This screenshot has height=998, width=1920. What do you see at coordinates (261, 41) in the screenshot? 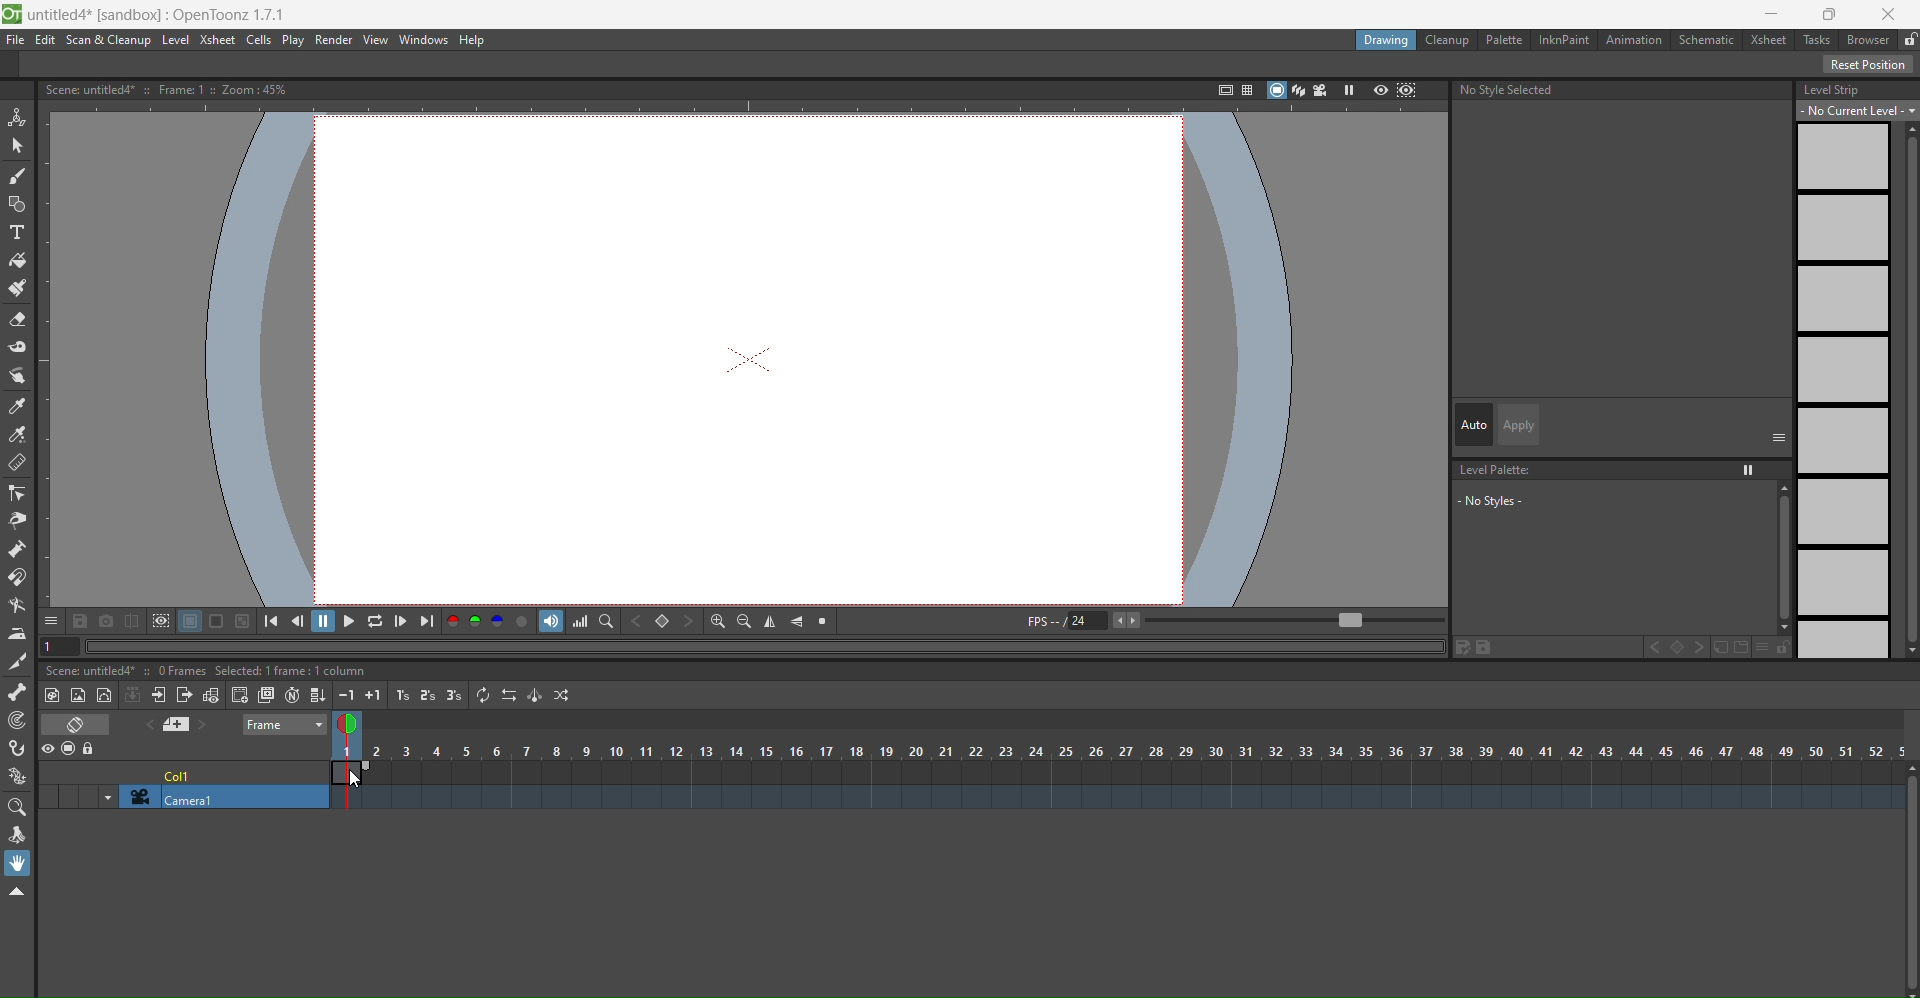
I see `cells` at bounding box center [261, 41].